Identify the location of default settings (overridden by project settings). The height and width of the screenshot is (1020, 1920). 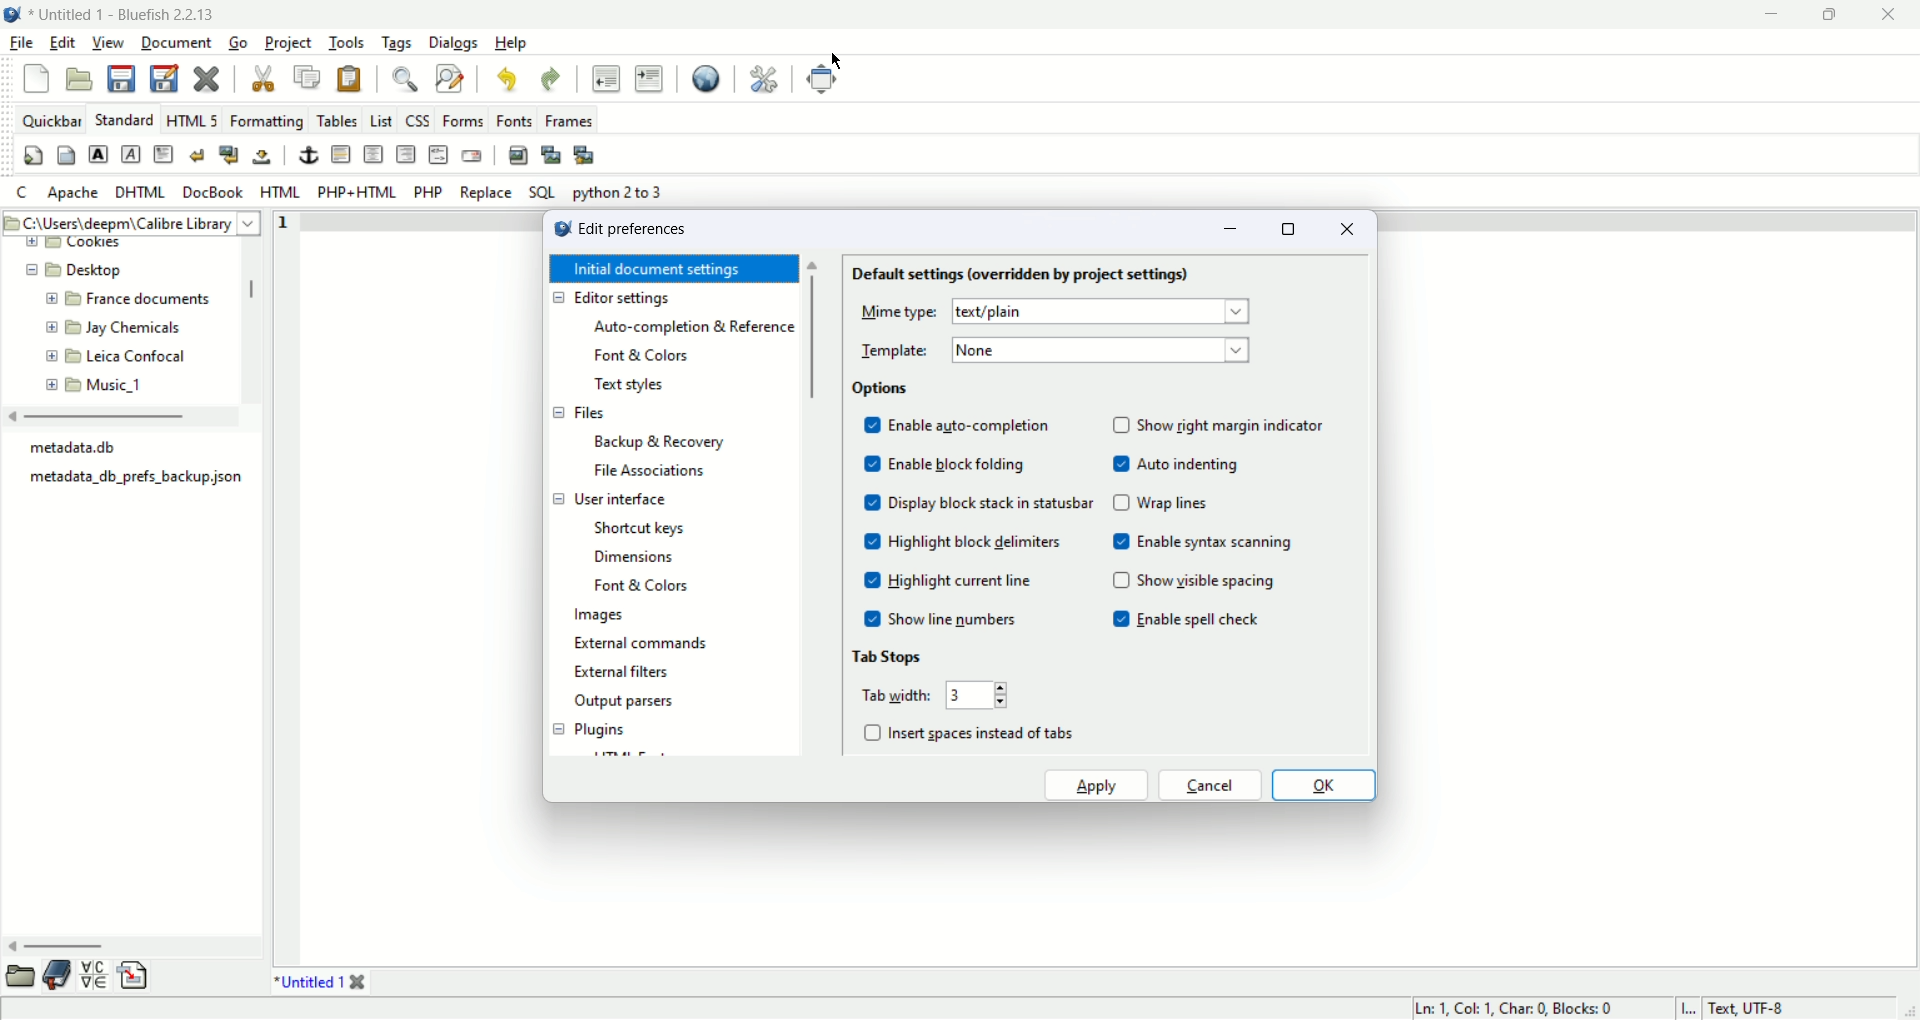
(1027, 274).